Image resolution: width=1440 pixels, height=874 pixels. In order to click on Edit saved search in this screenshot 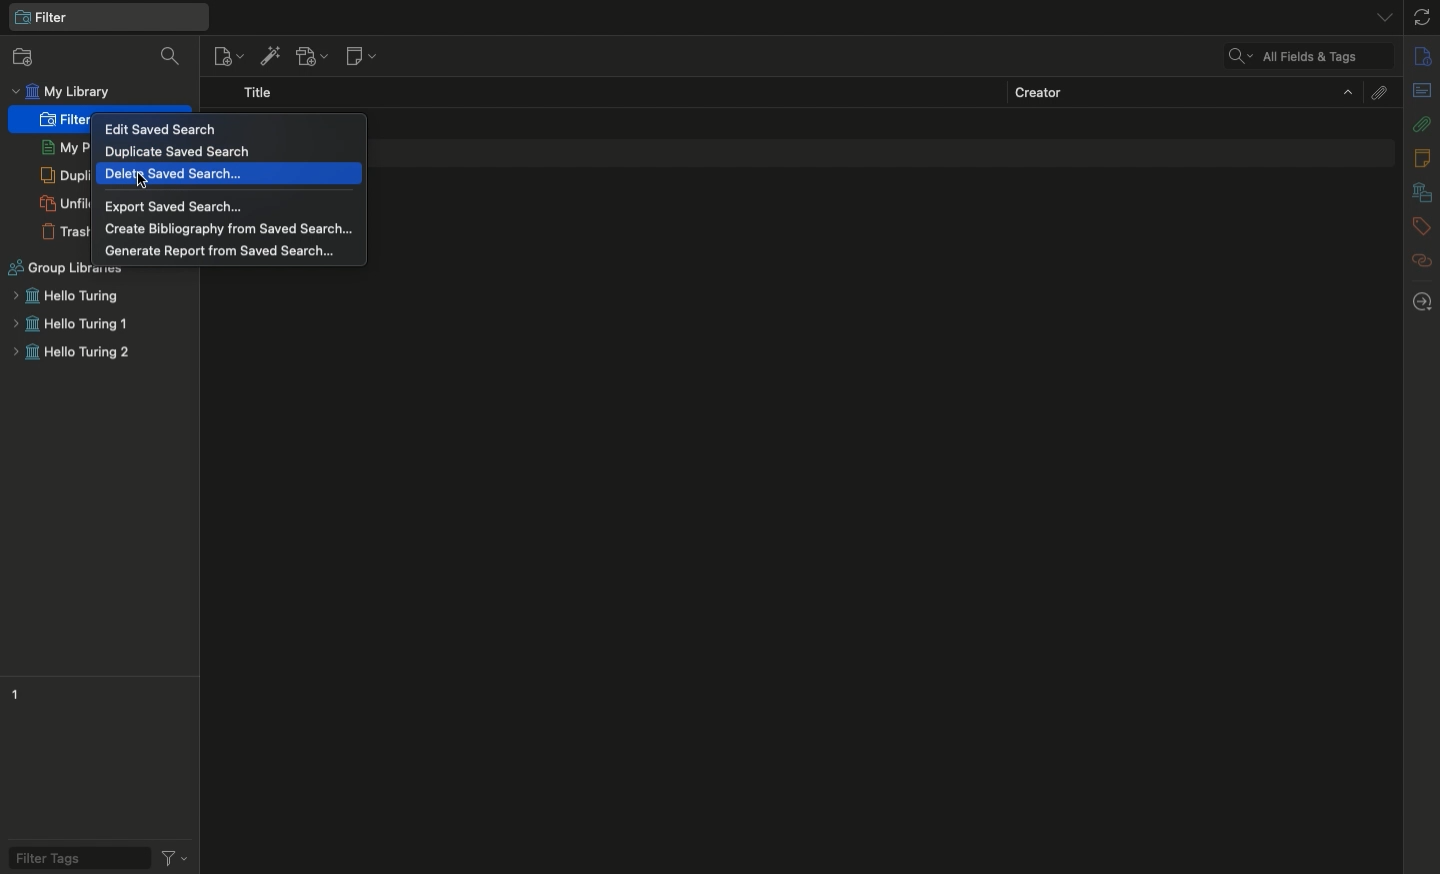, I will do `click(161, 126)`.